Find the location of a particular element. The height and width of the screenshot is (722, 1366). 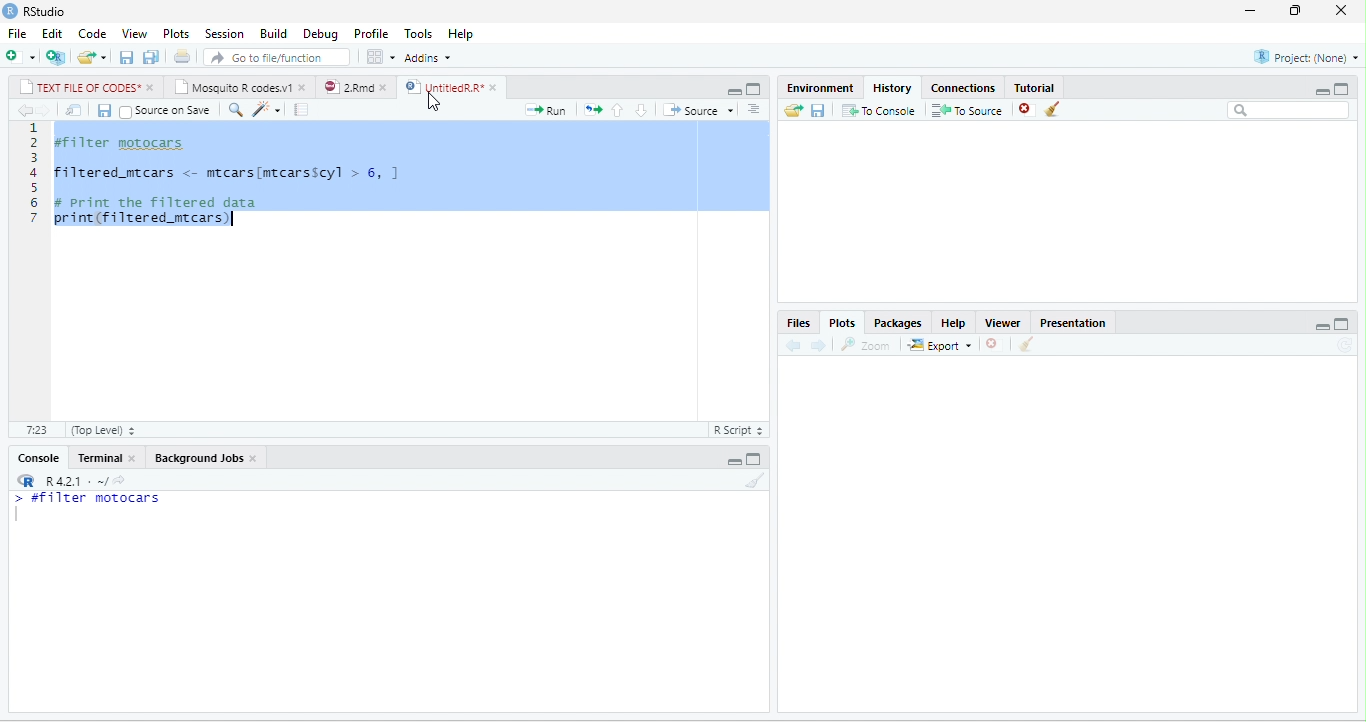

Mosquito R codes.v1 is located at coordinates (233, 86).